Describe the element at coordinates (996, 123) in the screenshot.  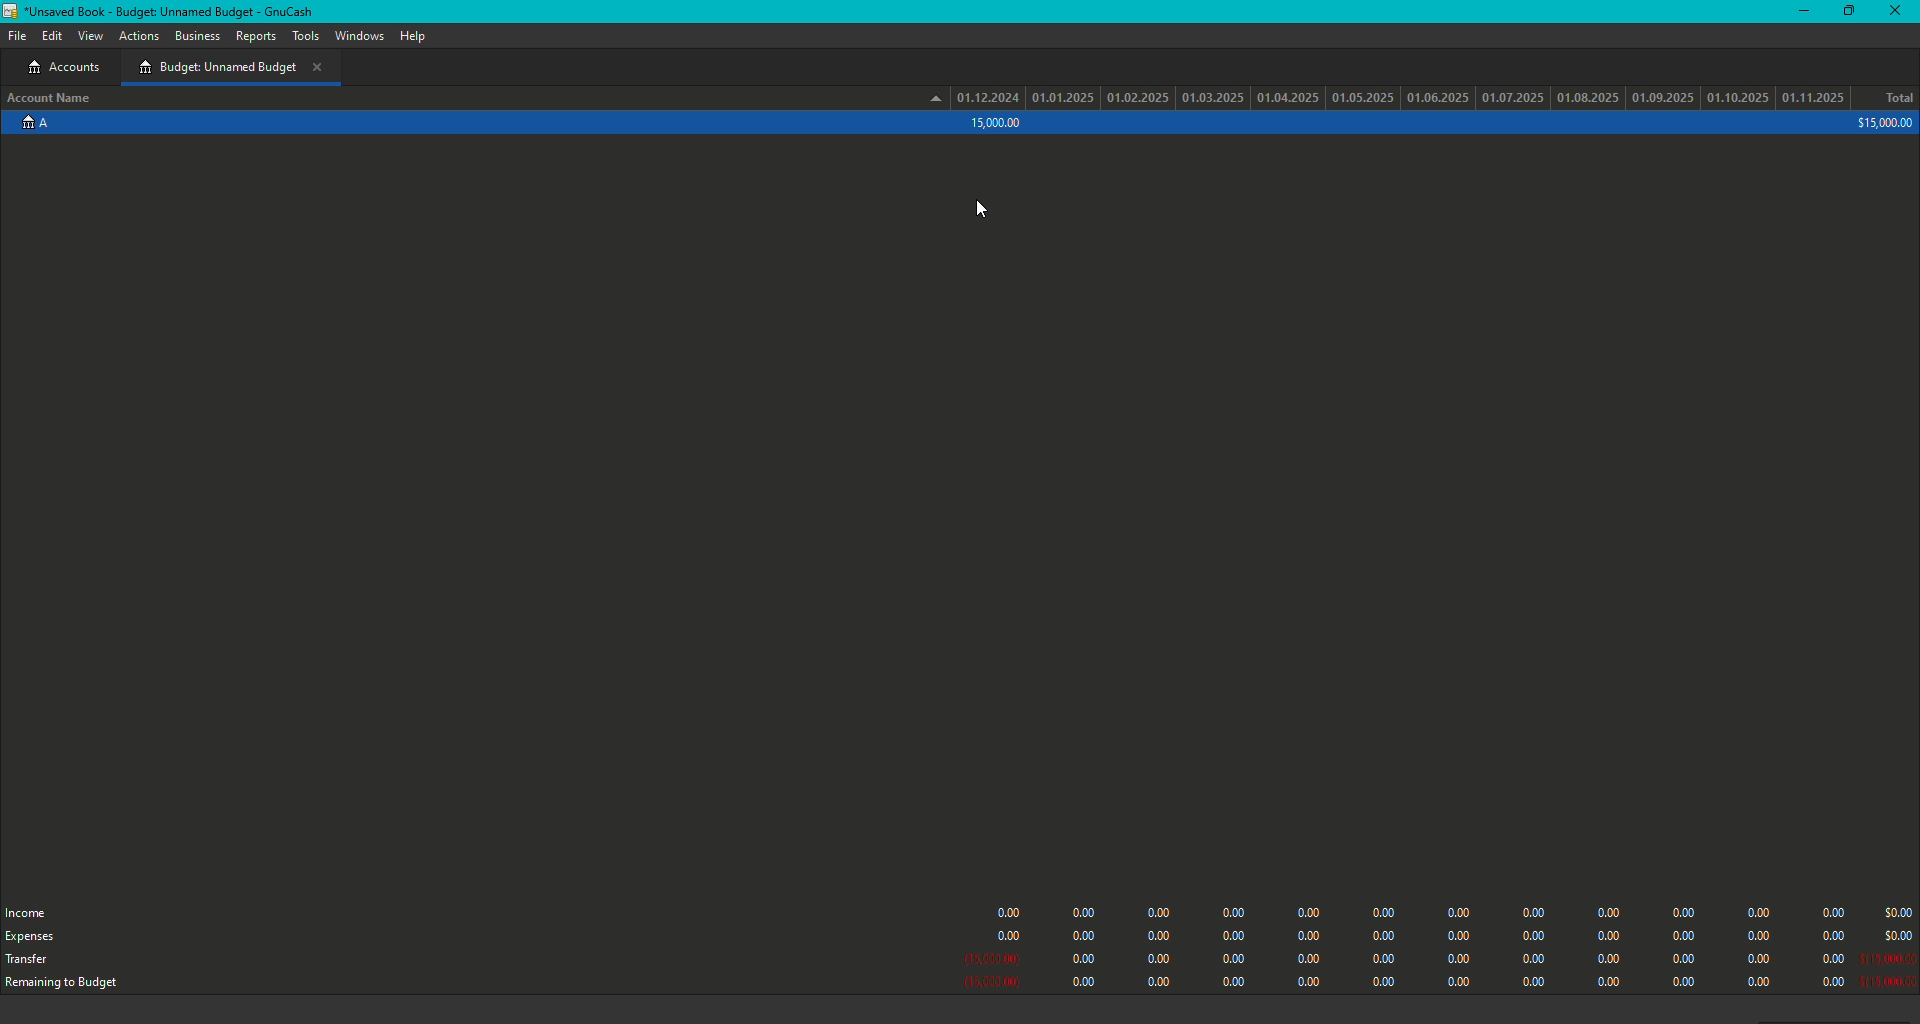
I see `15000` at that location.